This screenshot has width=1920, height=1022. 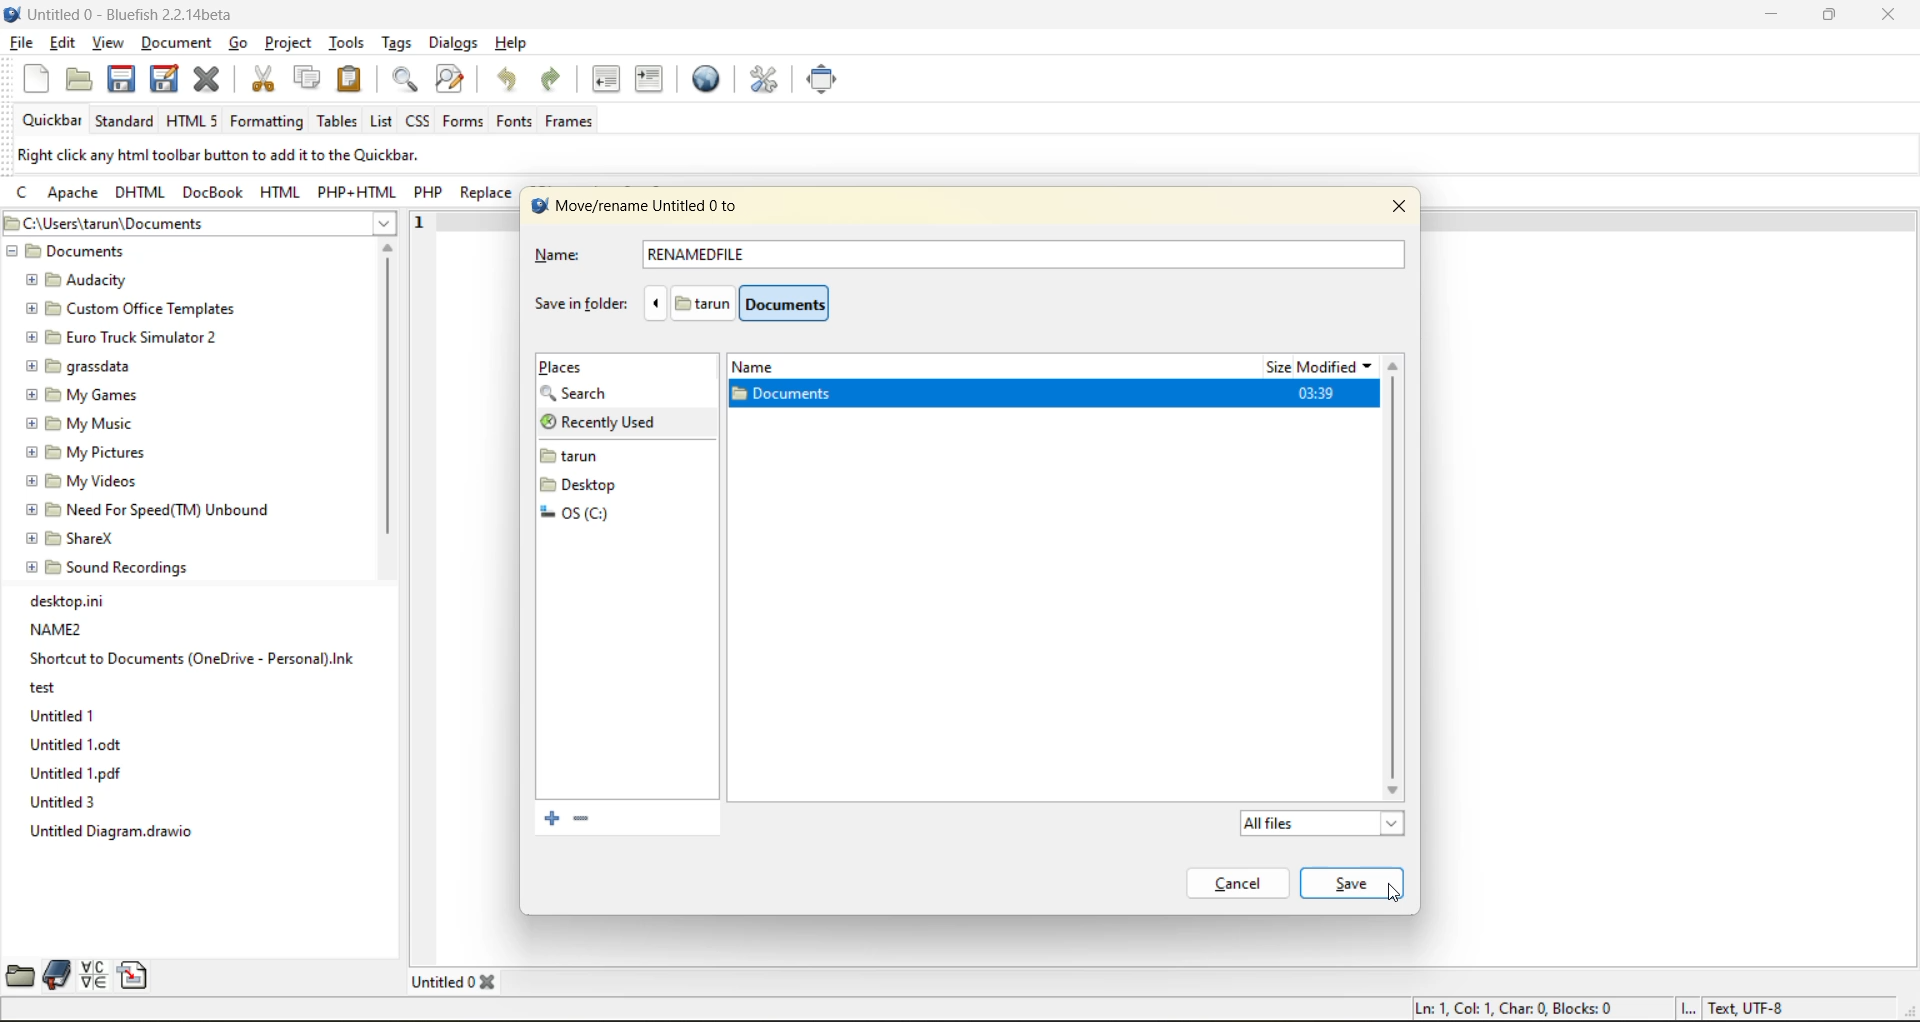 What do you see at coordinates (1338, 365) in the screenshot?
I see `modified date` at bounding box center [1338, 365].